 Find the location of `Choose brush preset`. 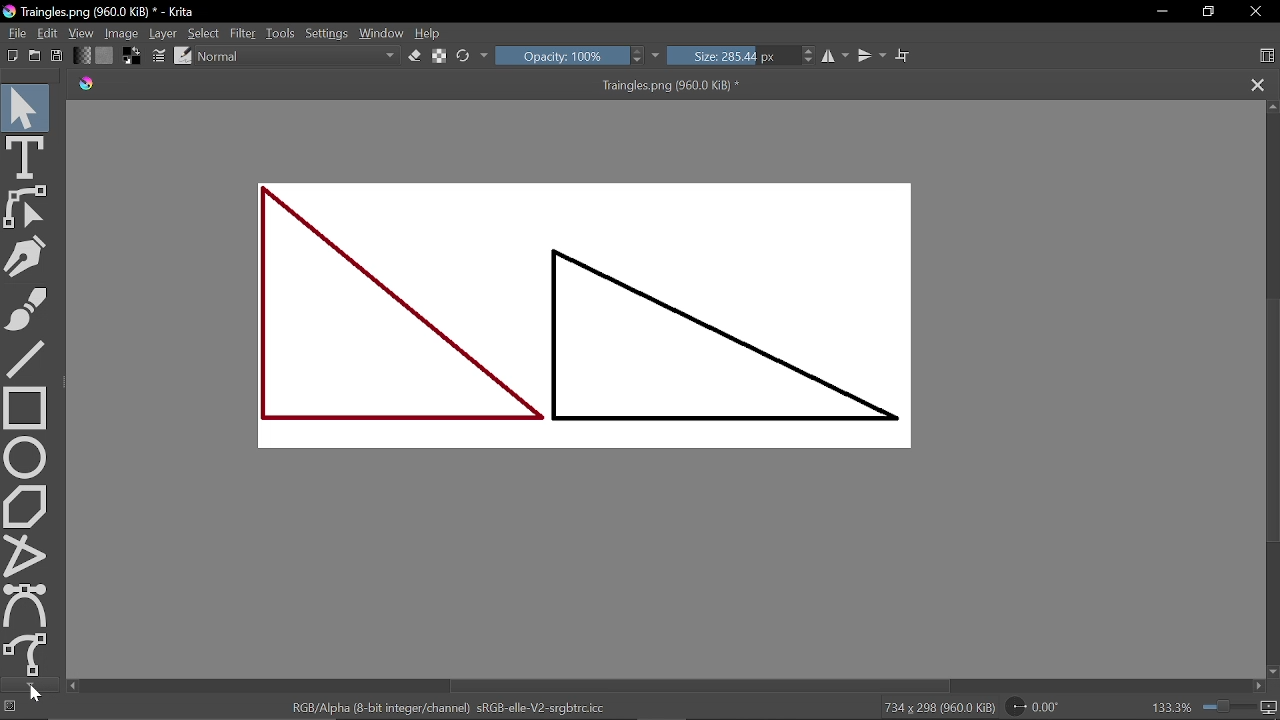

Choose brush preset is located at coordinates (184, 56).